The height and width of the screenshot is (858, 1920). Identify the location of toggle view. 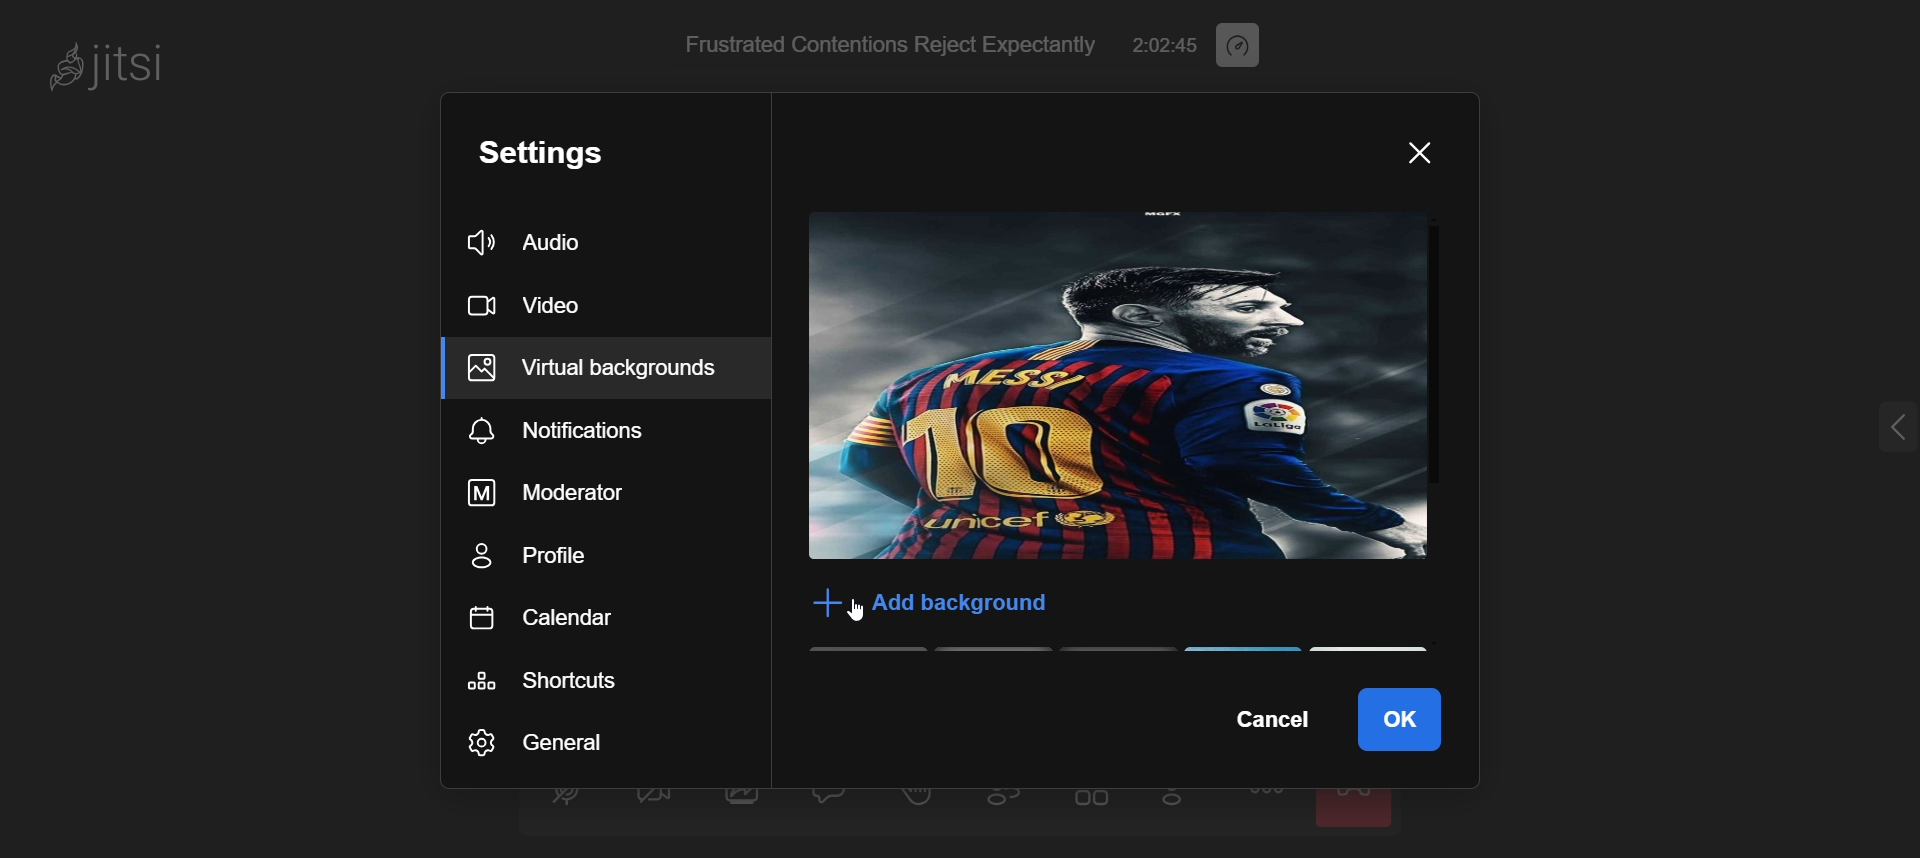
(1093, 805).